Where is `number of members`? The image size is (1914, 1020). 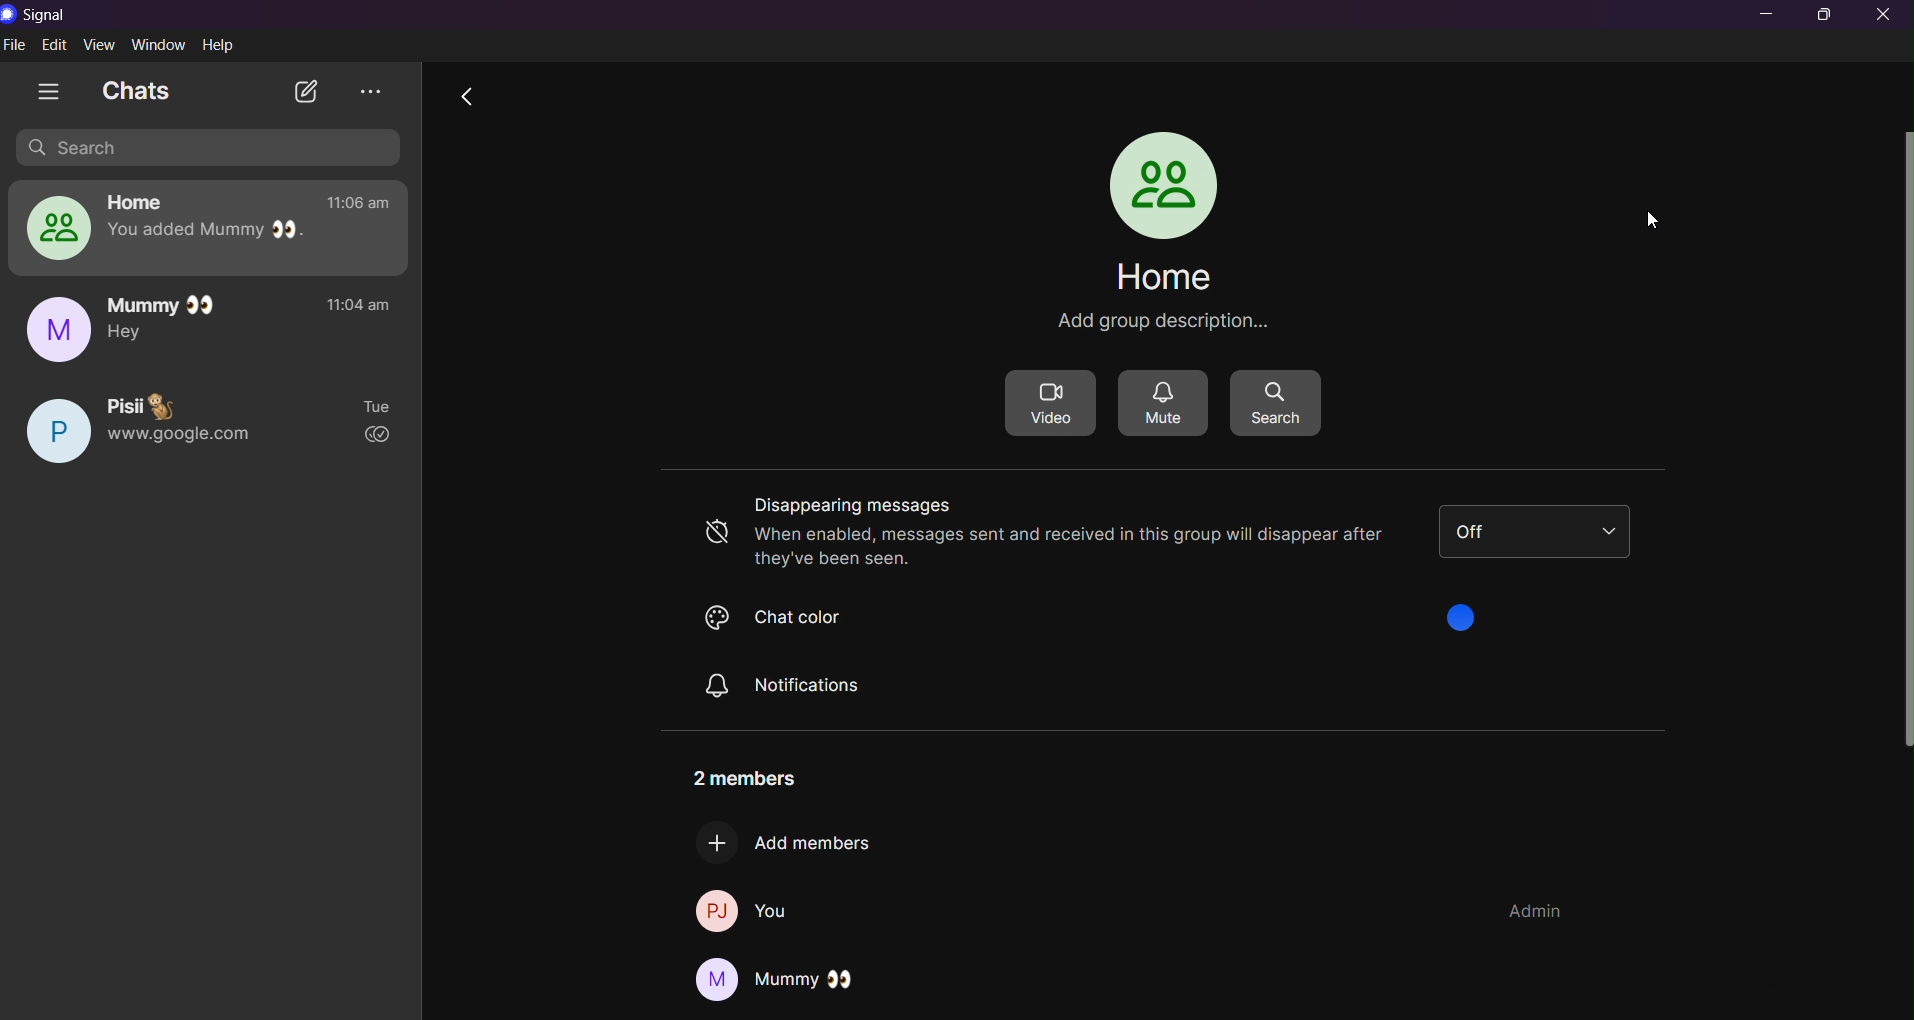
number of members is located at coordinates (757, 779).